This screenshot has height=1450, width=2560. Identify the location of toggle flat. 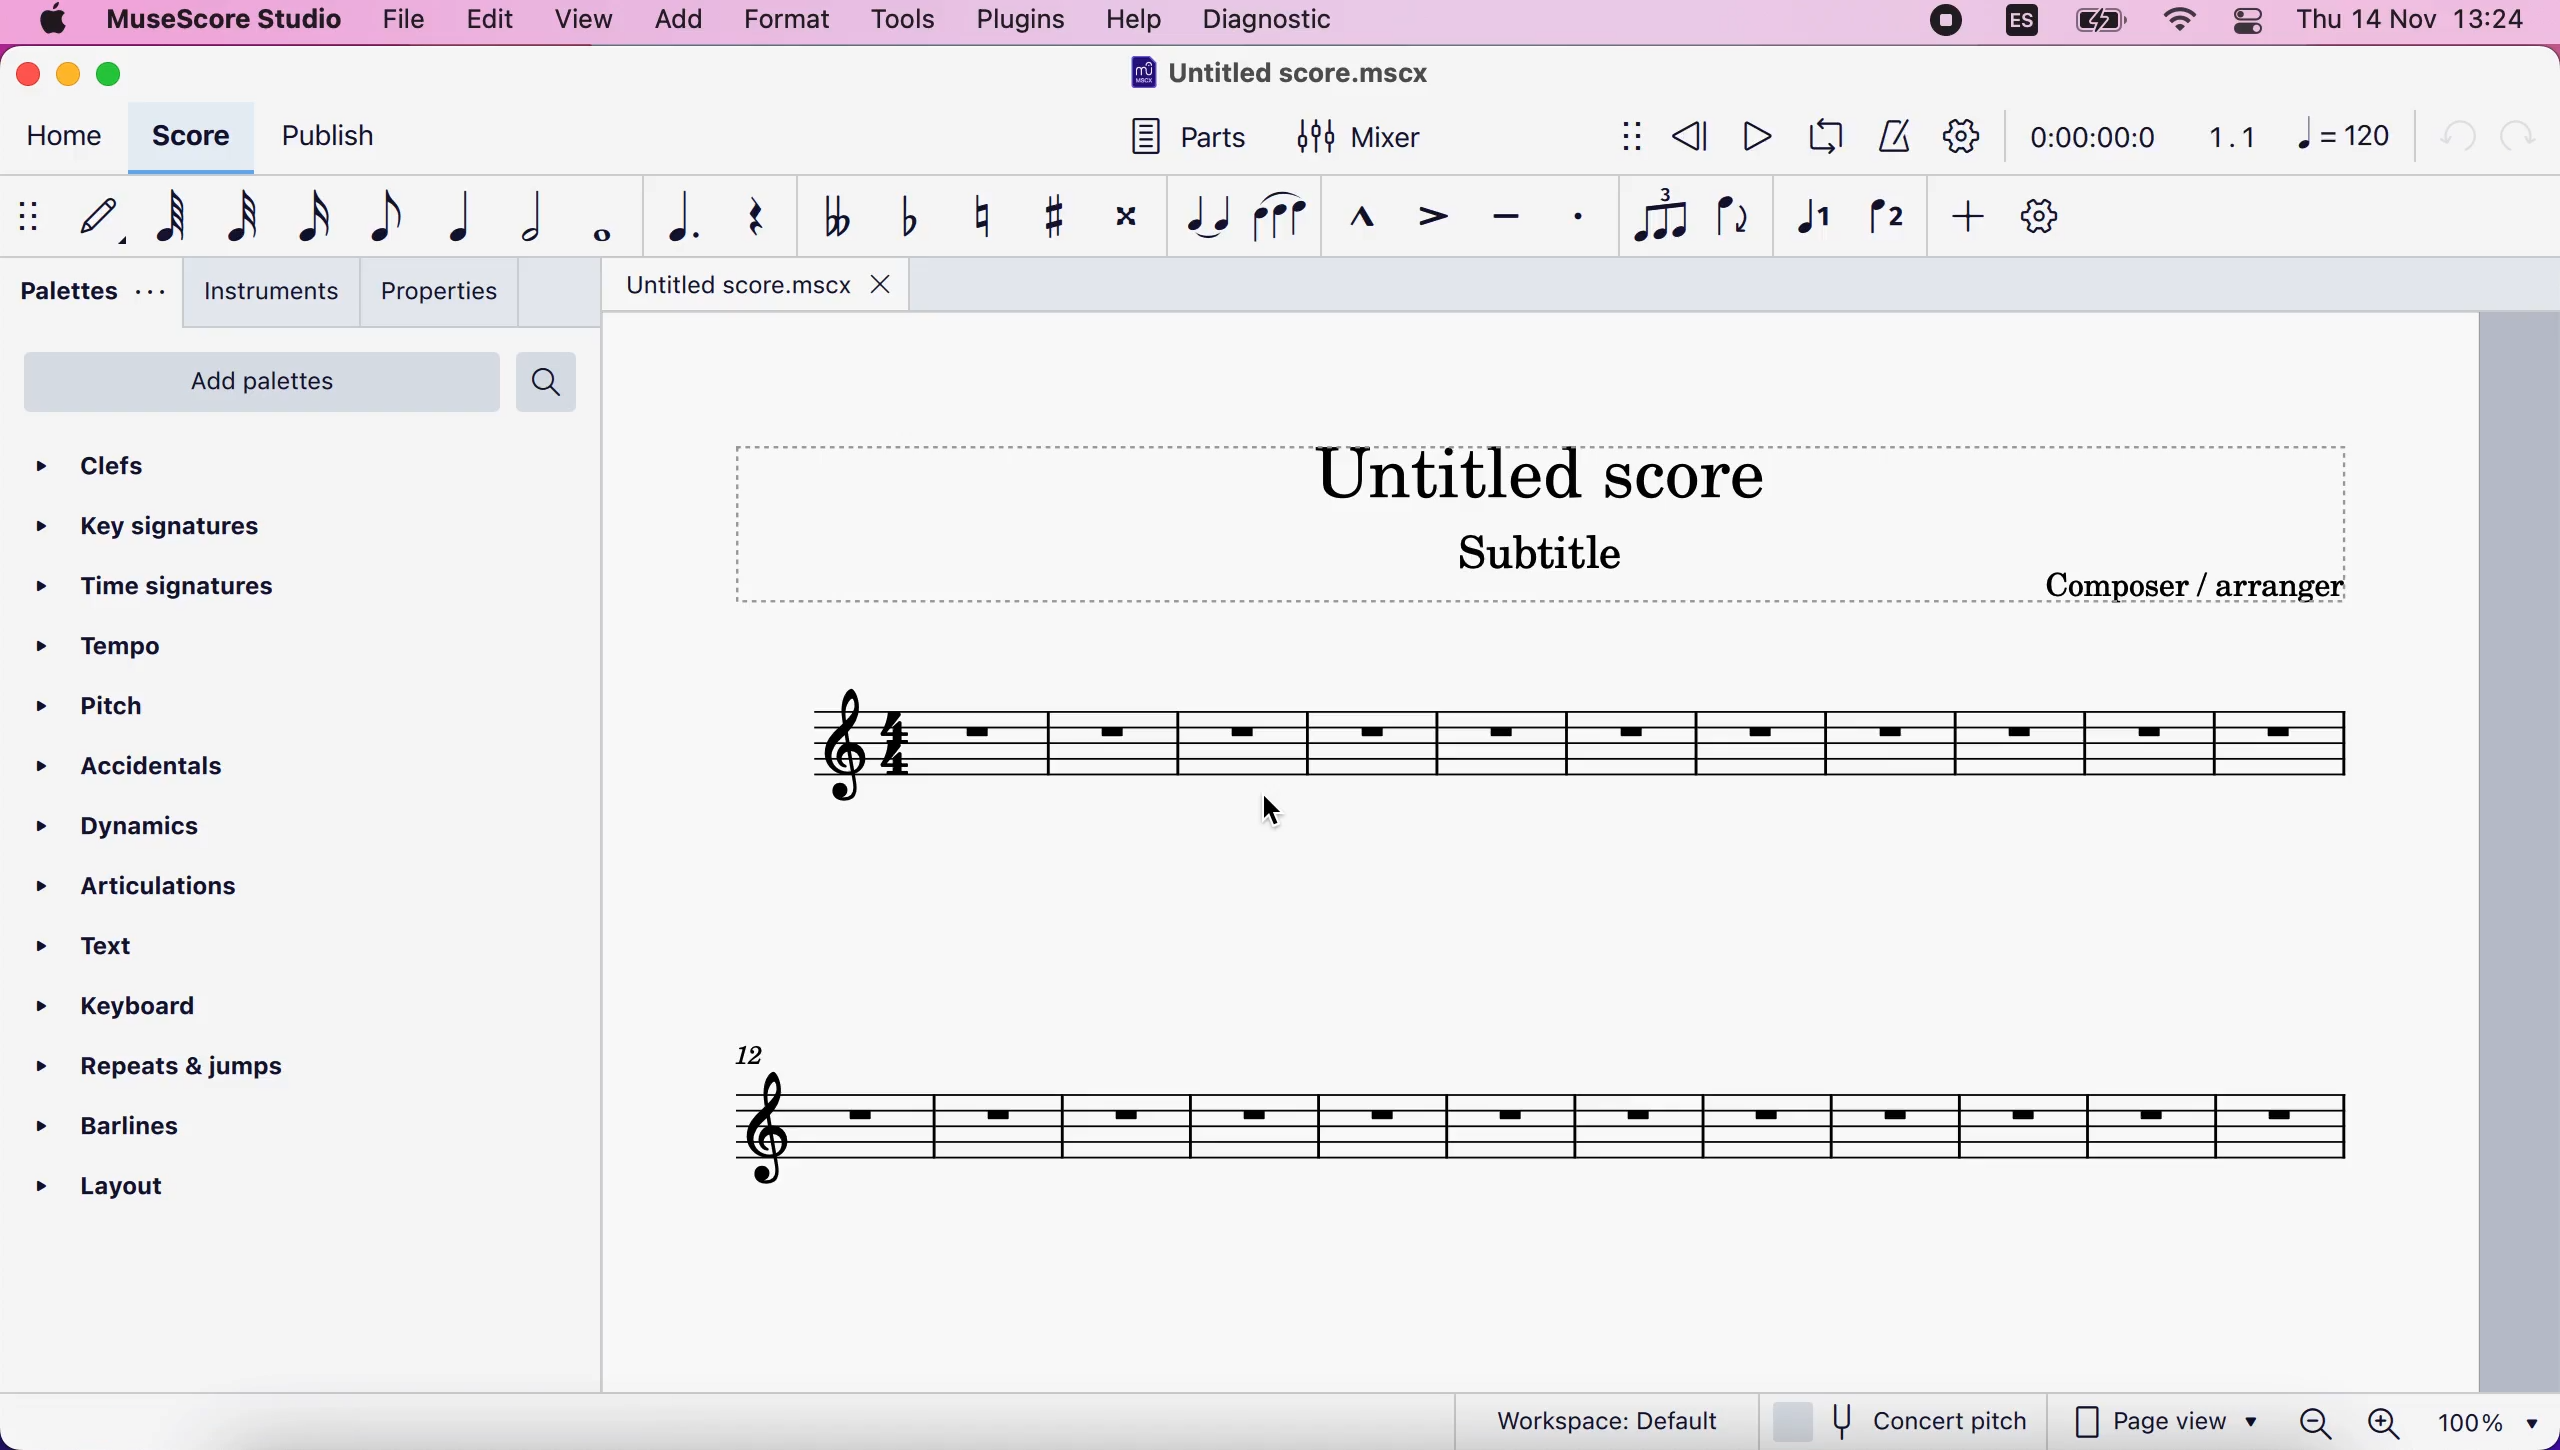
(906, 218).